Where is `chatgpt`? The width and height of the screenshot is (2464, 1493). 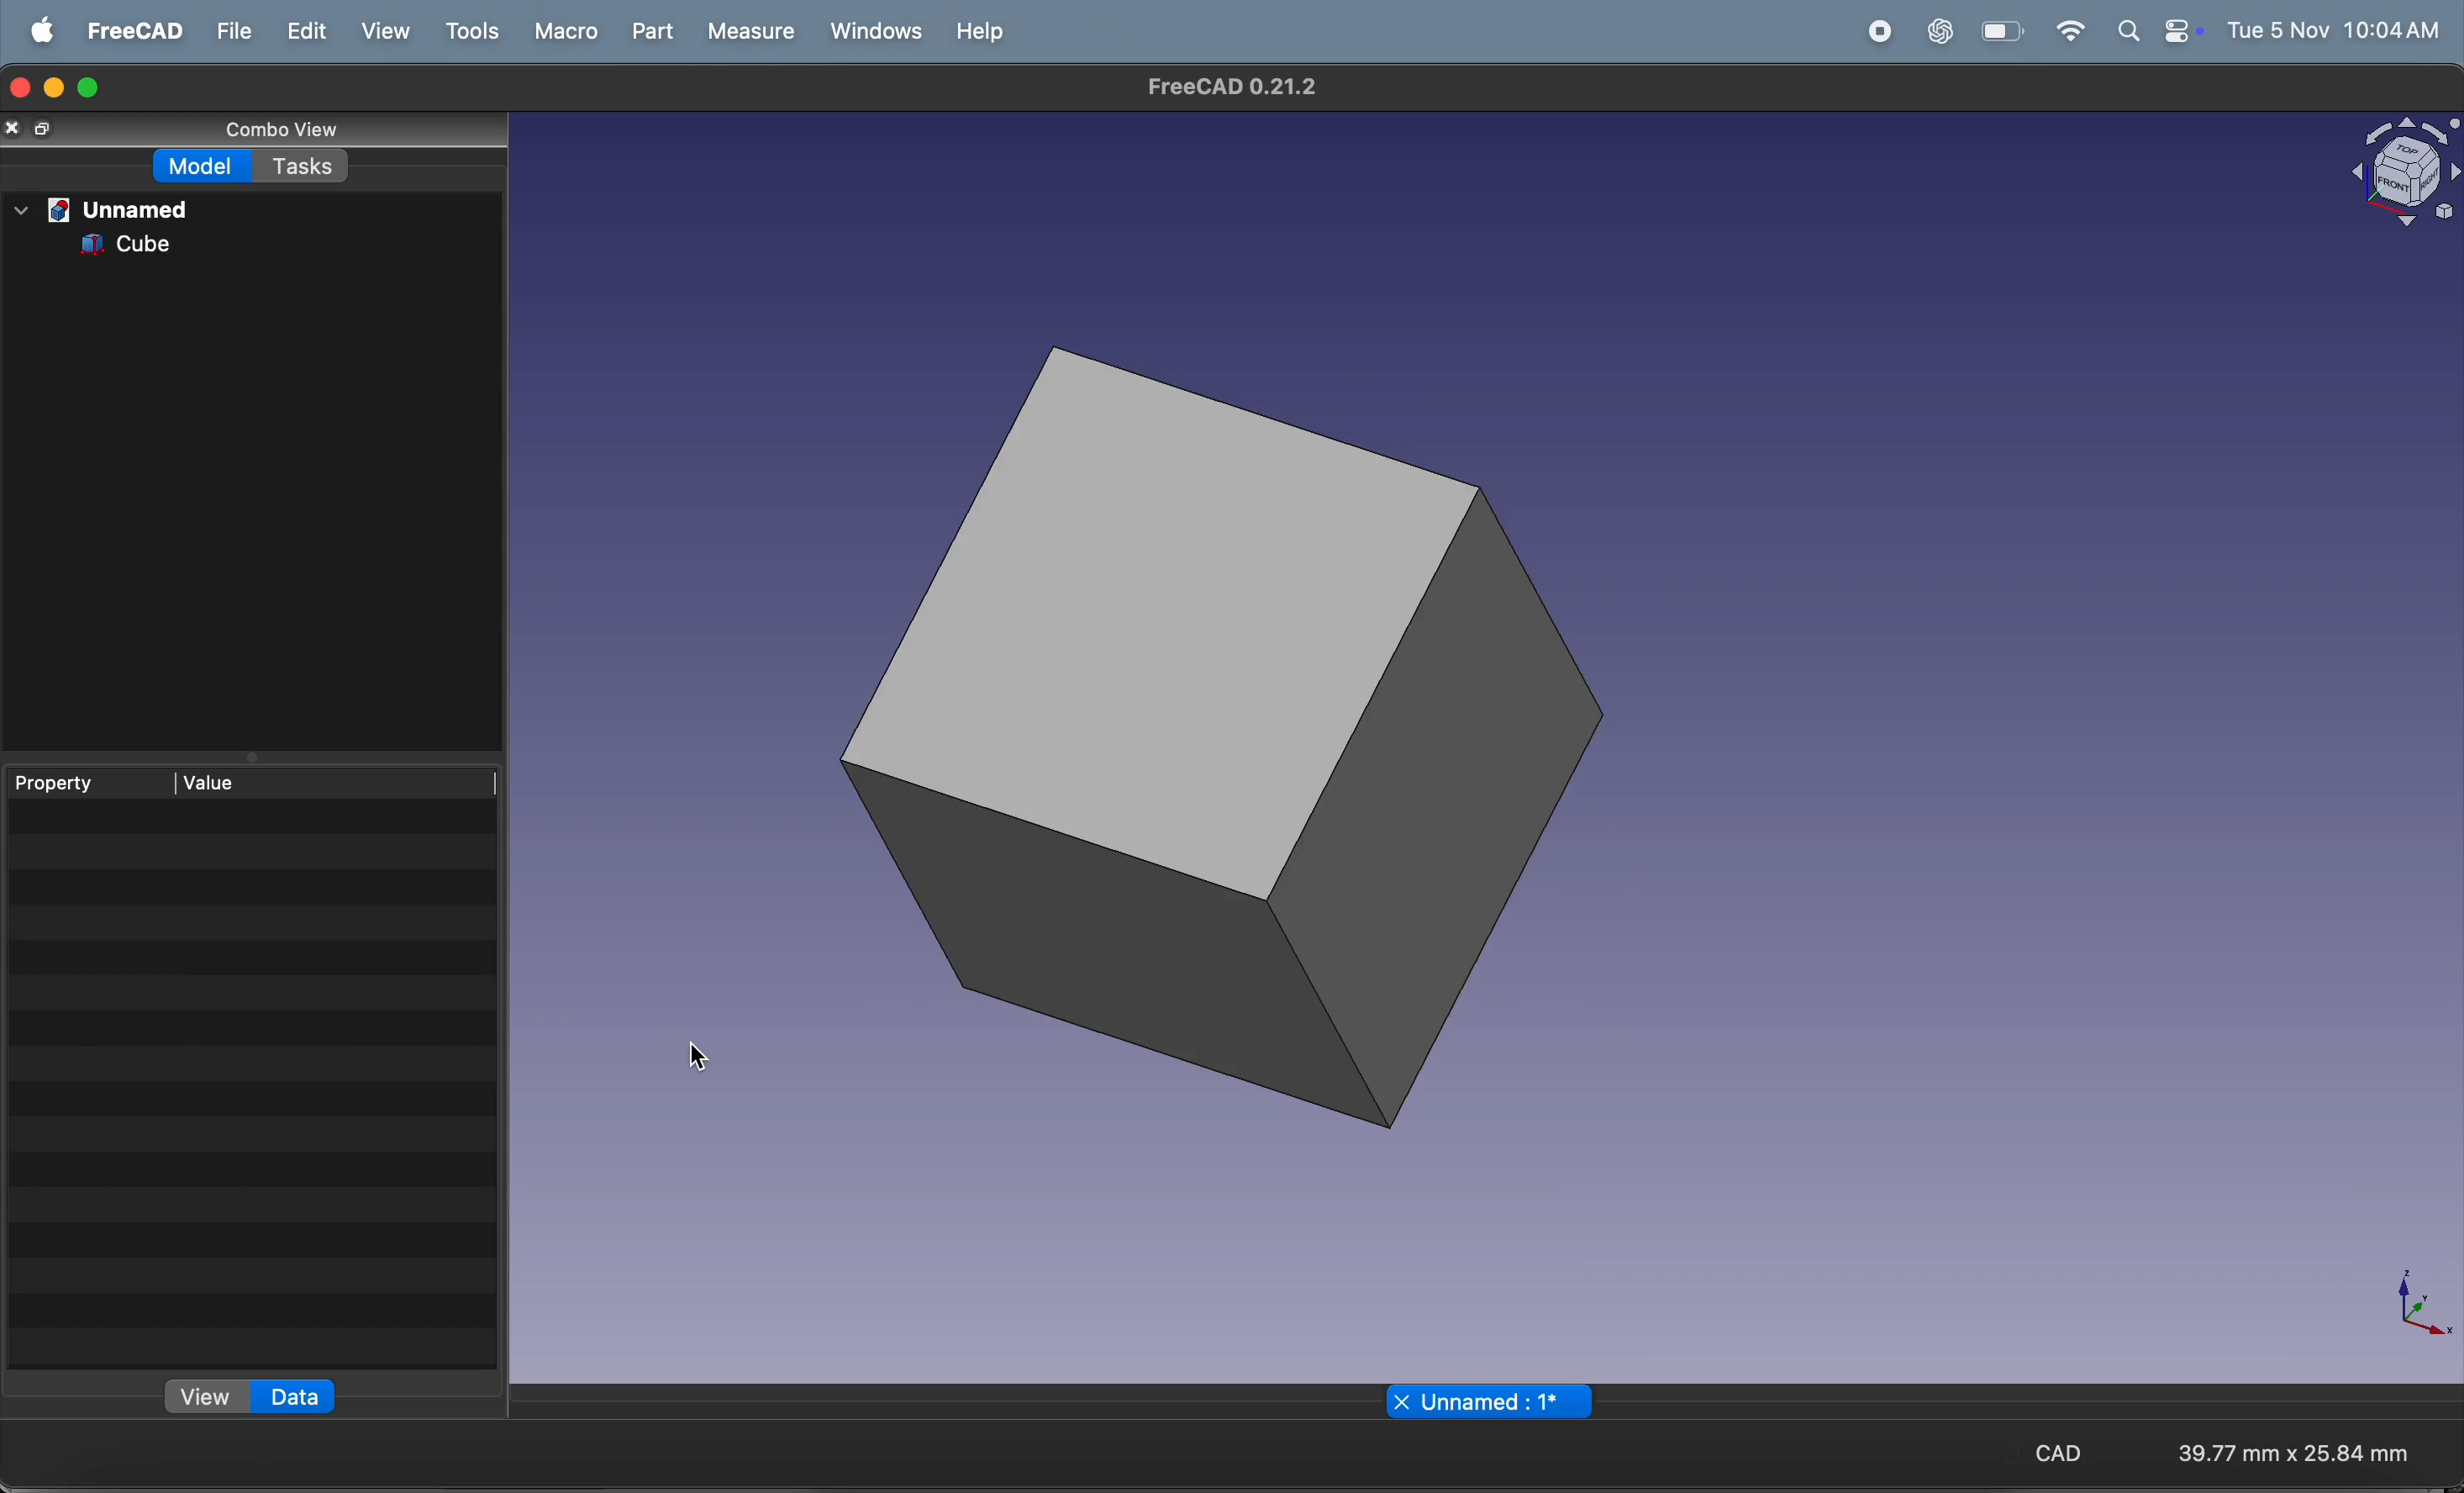
chatgpt is located at coordinates (1936, 29).